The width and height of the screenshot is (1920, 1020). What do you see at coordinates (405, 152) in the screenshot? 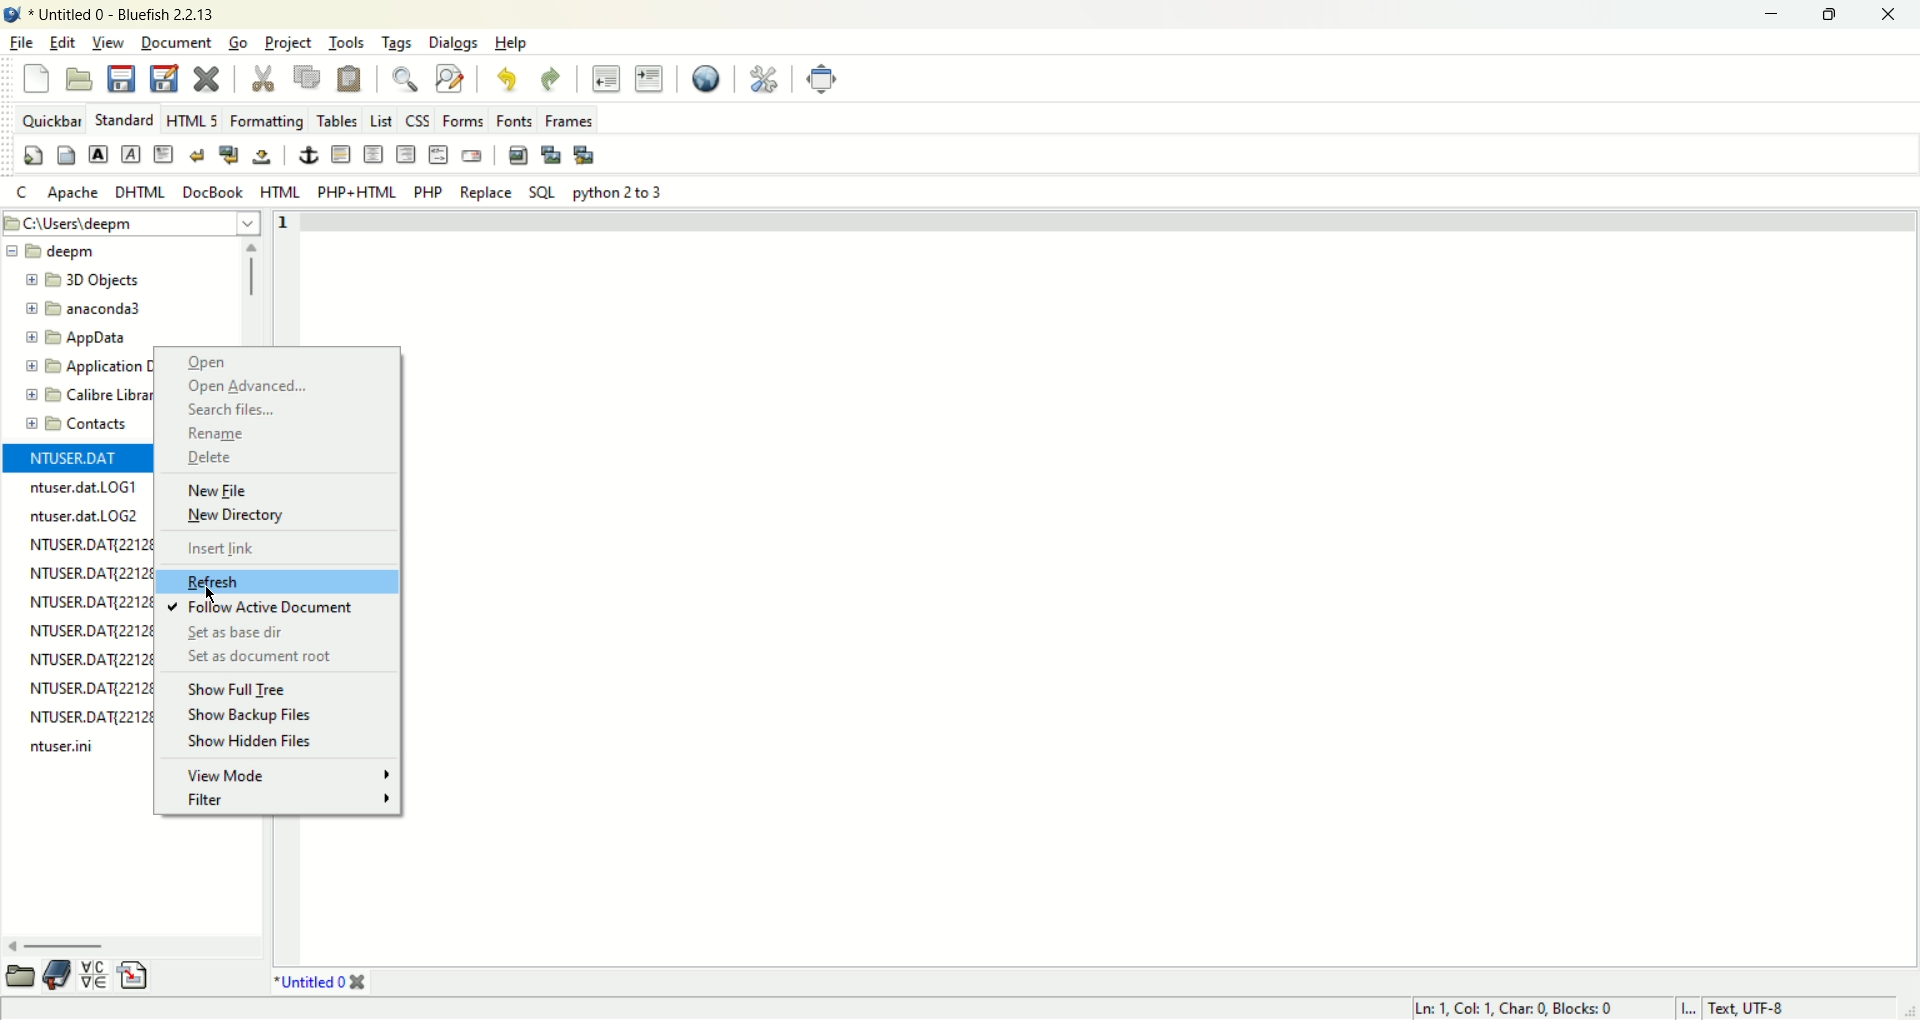
I see `right justify` at bounding box center [405, 152].